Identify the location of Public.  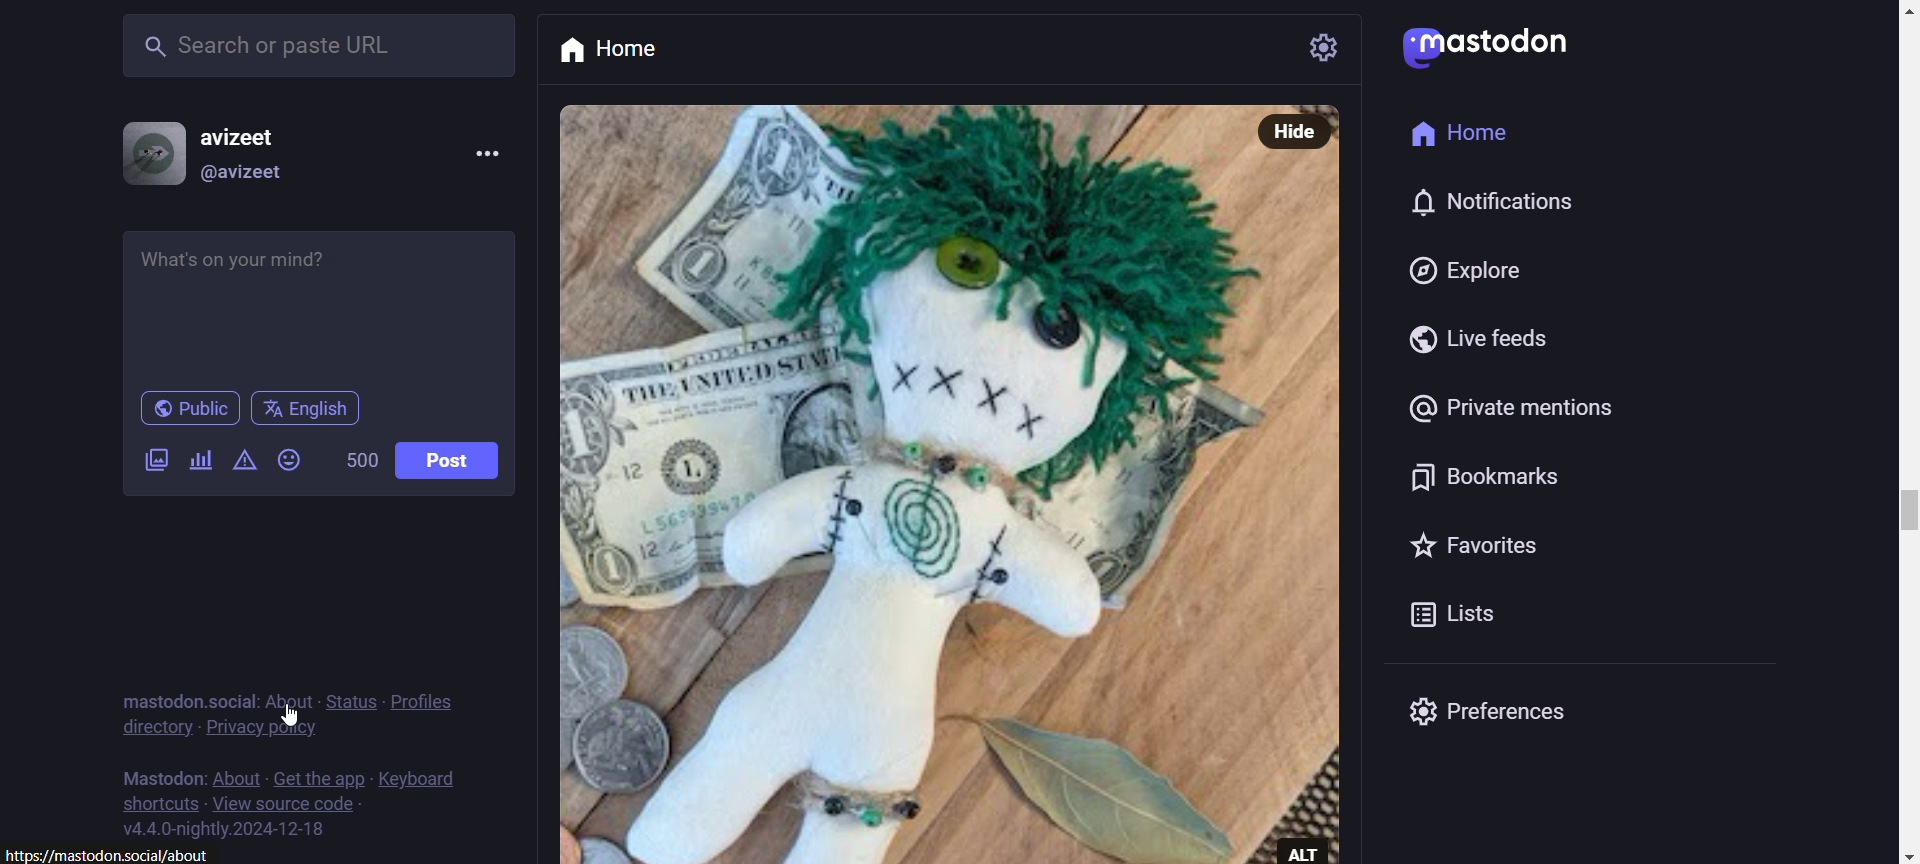
(190, 409).